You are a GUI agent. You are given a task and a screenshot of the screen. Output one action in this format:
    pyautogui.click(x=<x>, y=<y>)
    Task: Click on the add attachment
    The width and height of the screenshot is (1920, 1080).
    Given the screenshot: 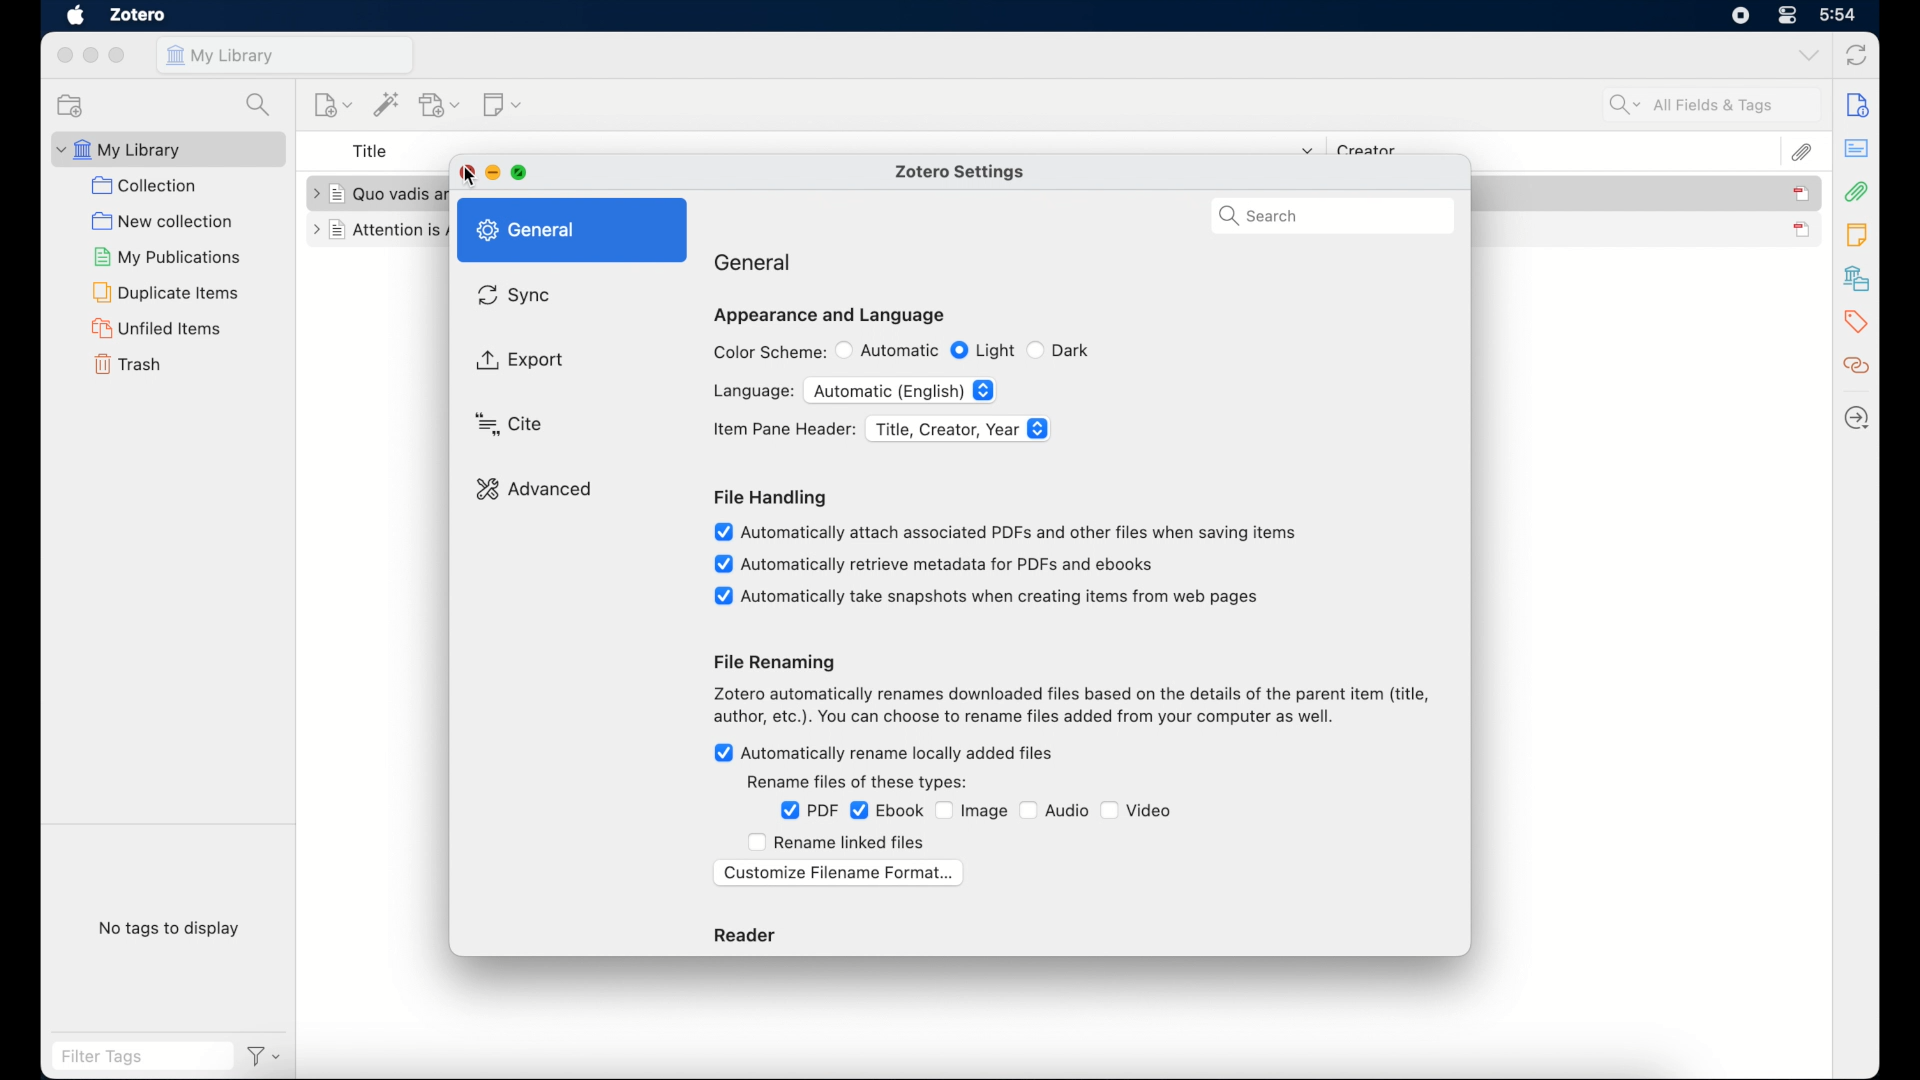 What is the action you would take?
    pyautogui.click(x=439, y=105)
    